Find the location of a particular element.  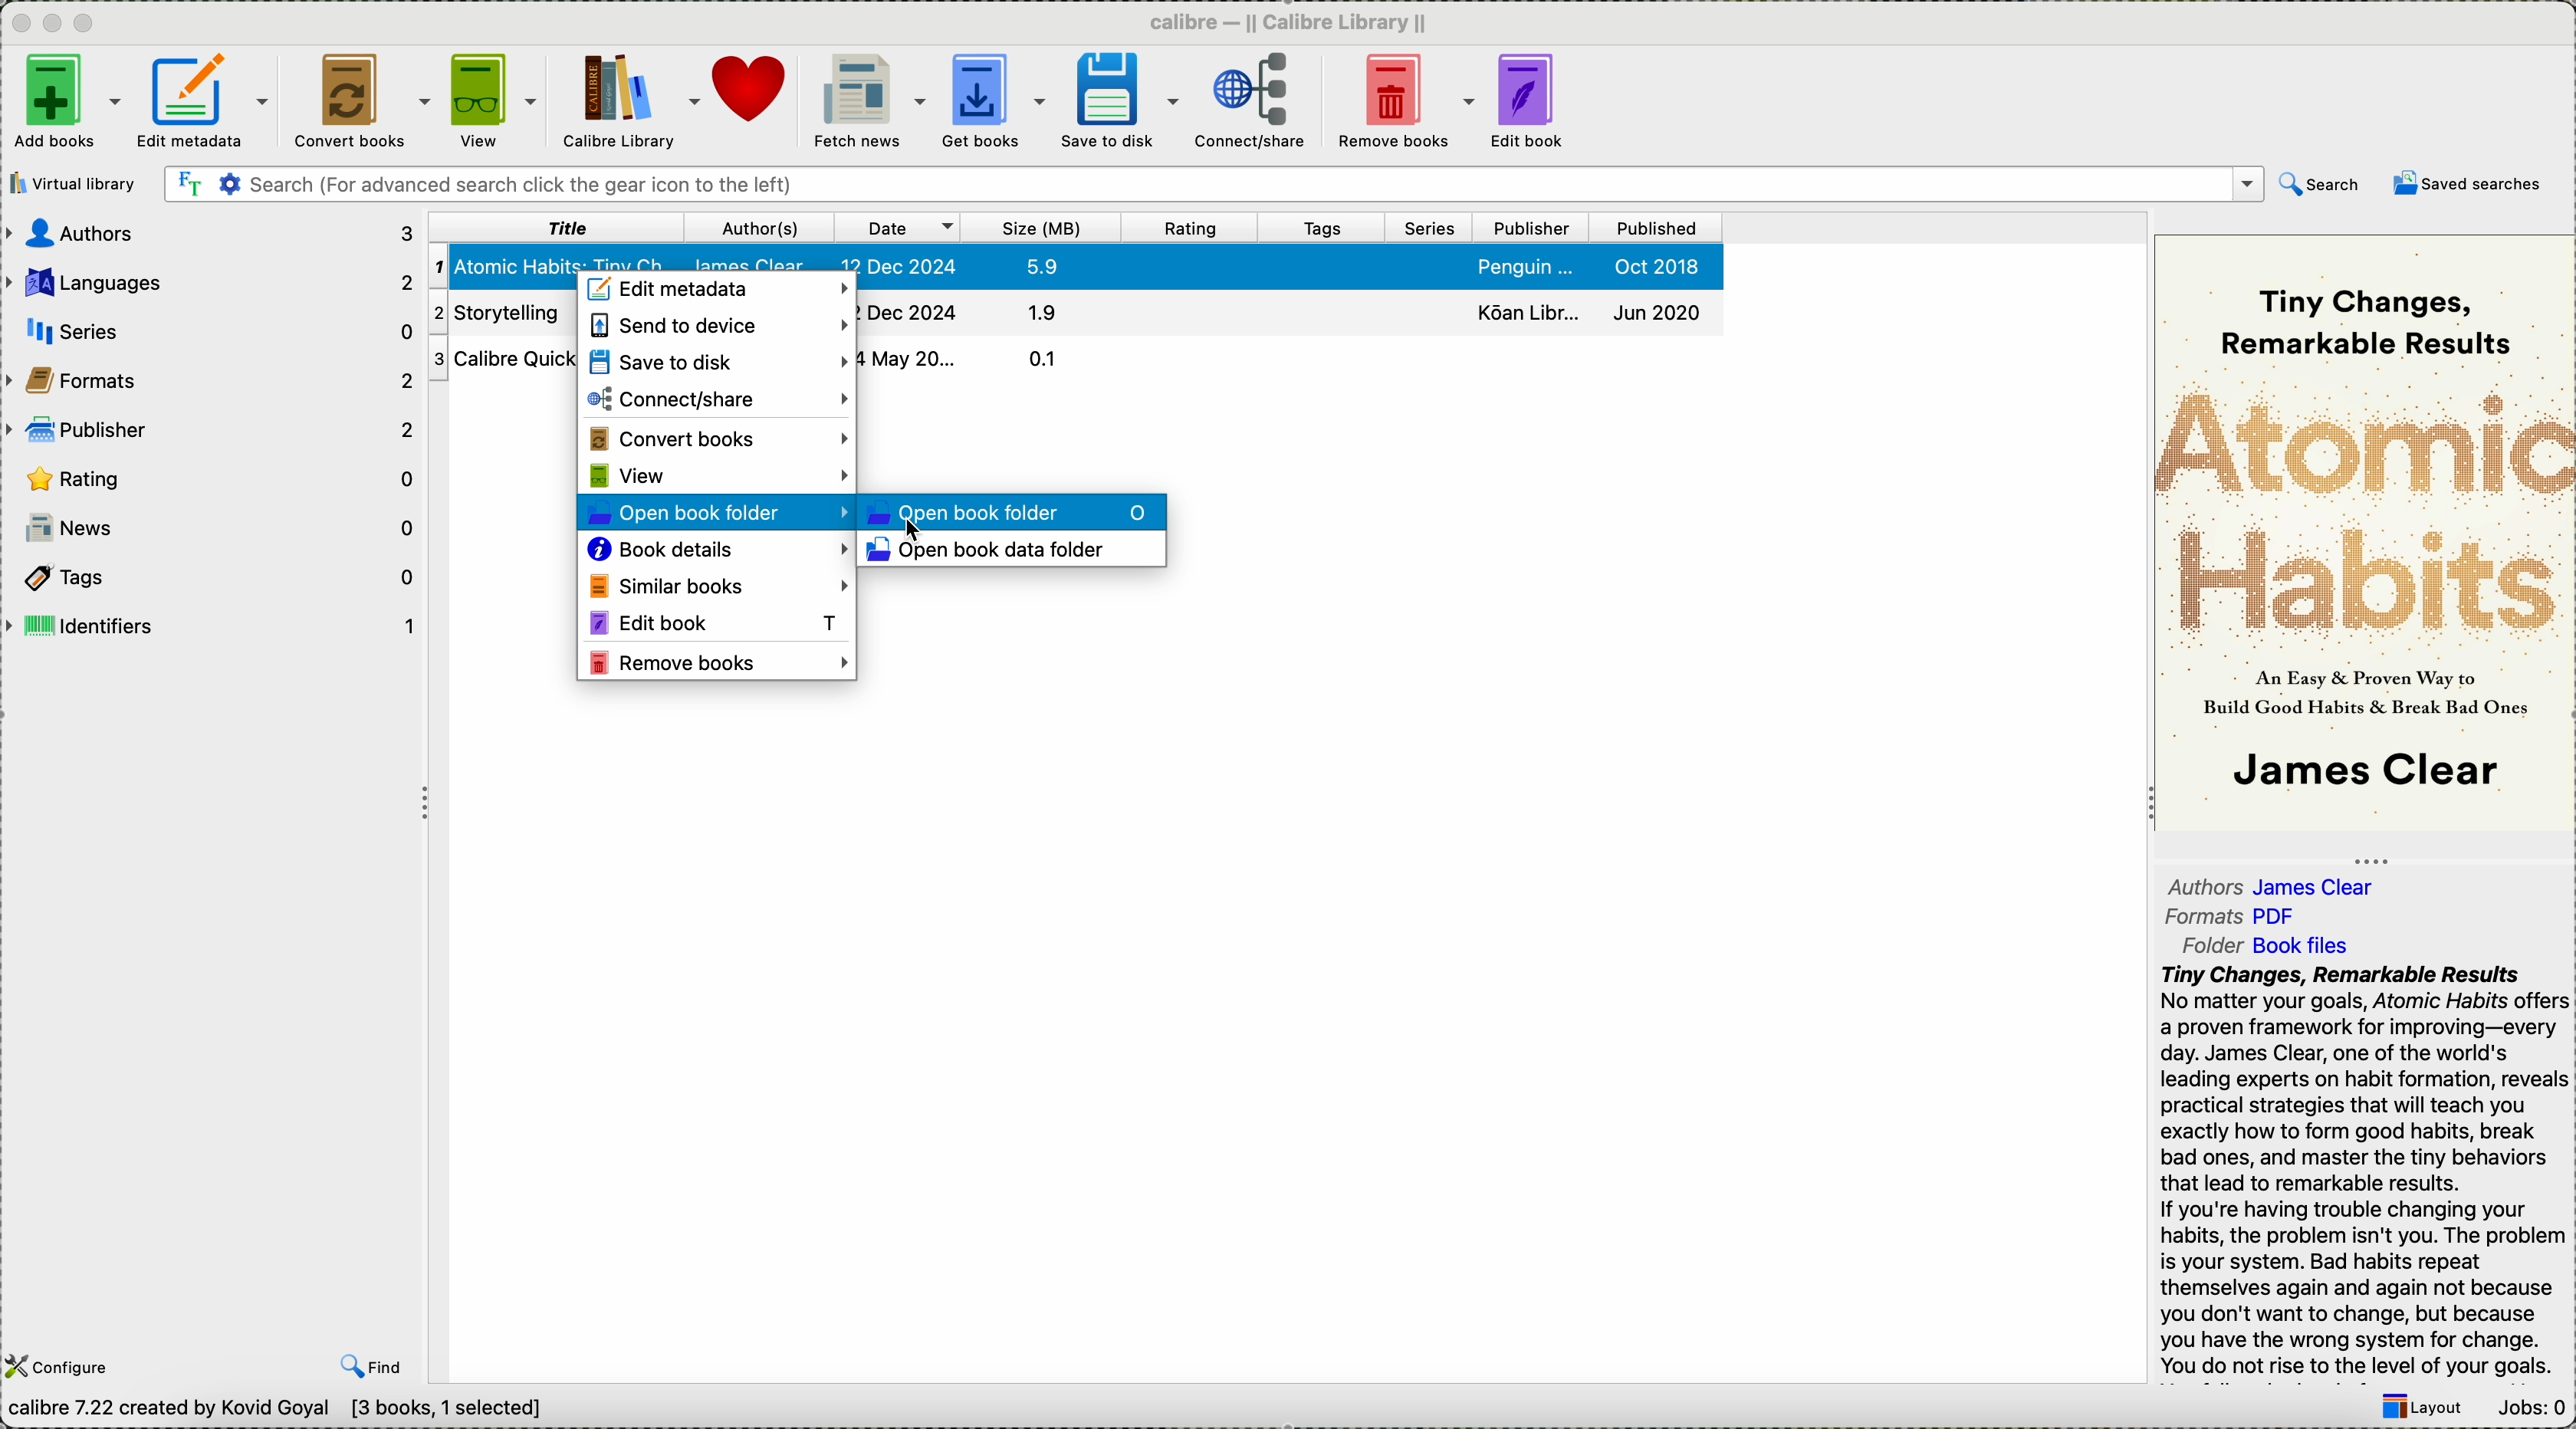

rating is located at coordinates (1190, 228).